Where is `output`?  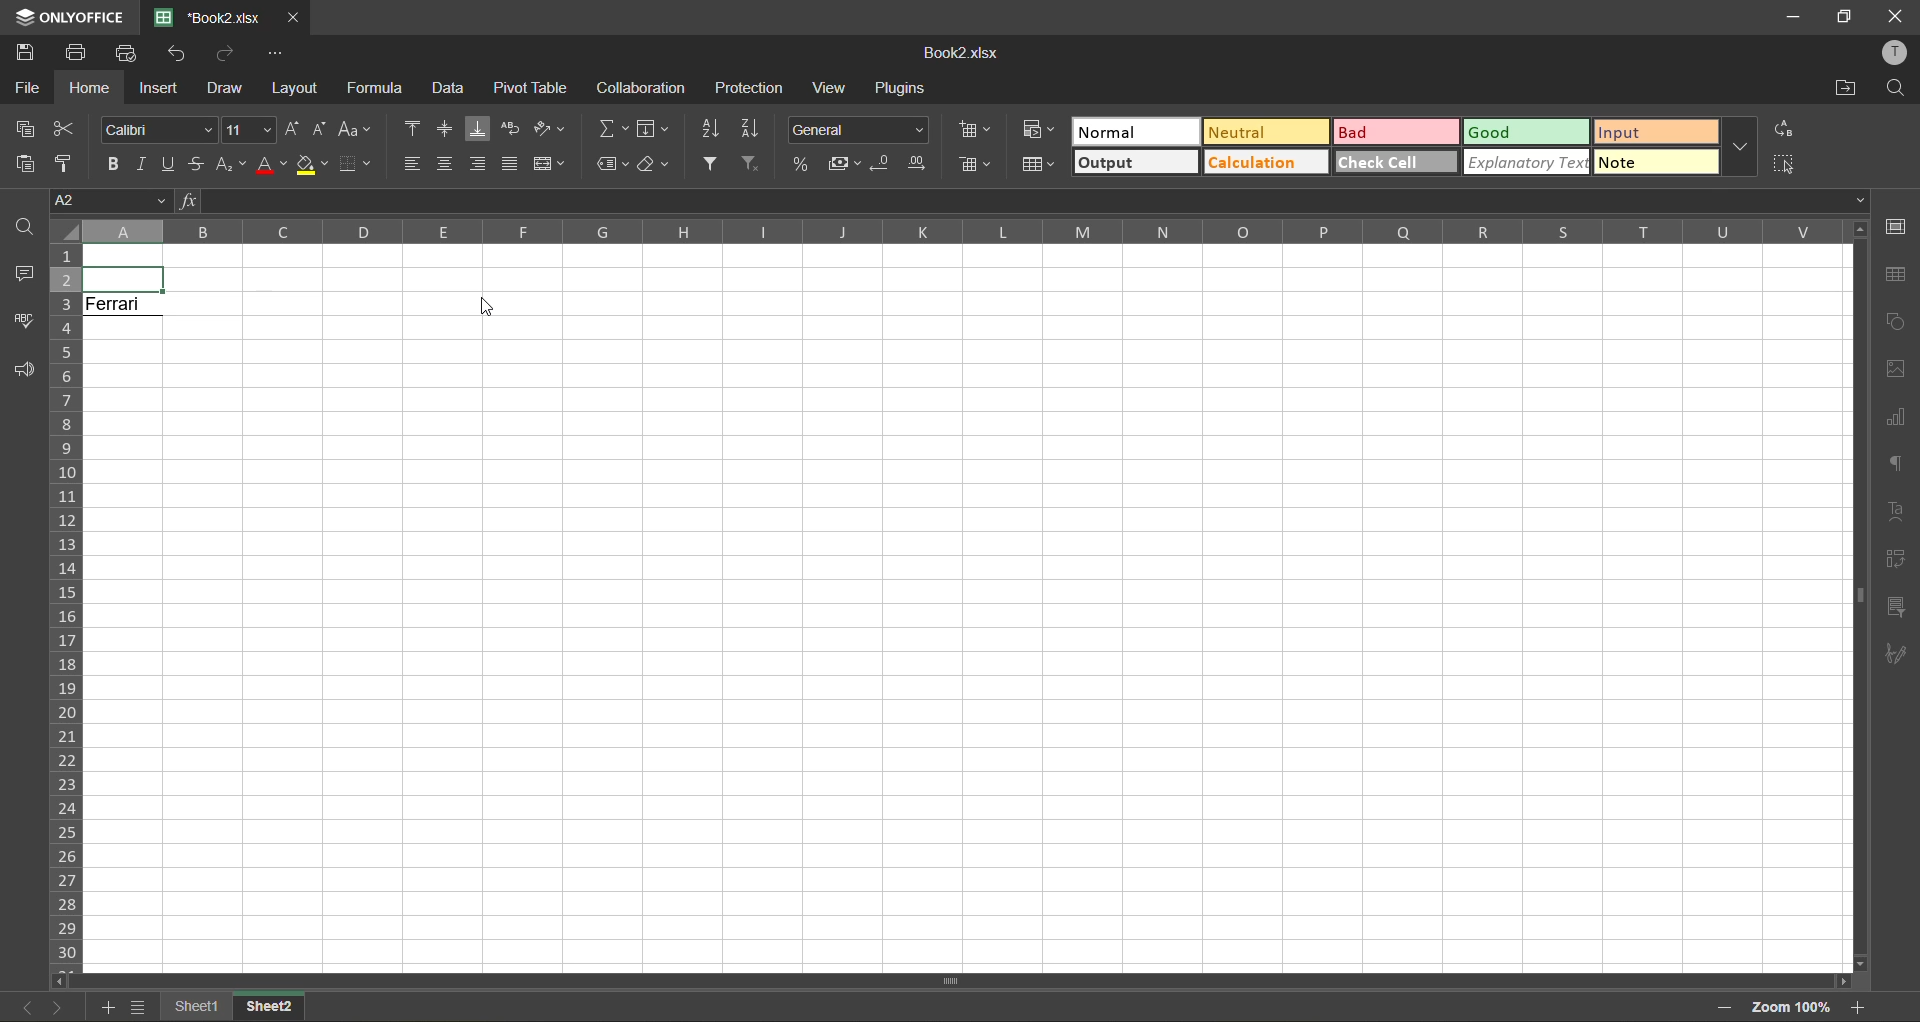 output is located at coordinates (1133, 163).